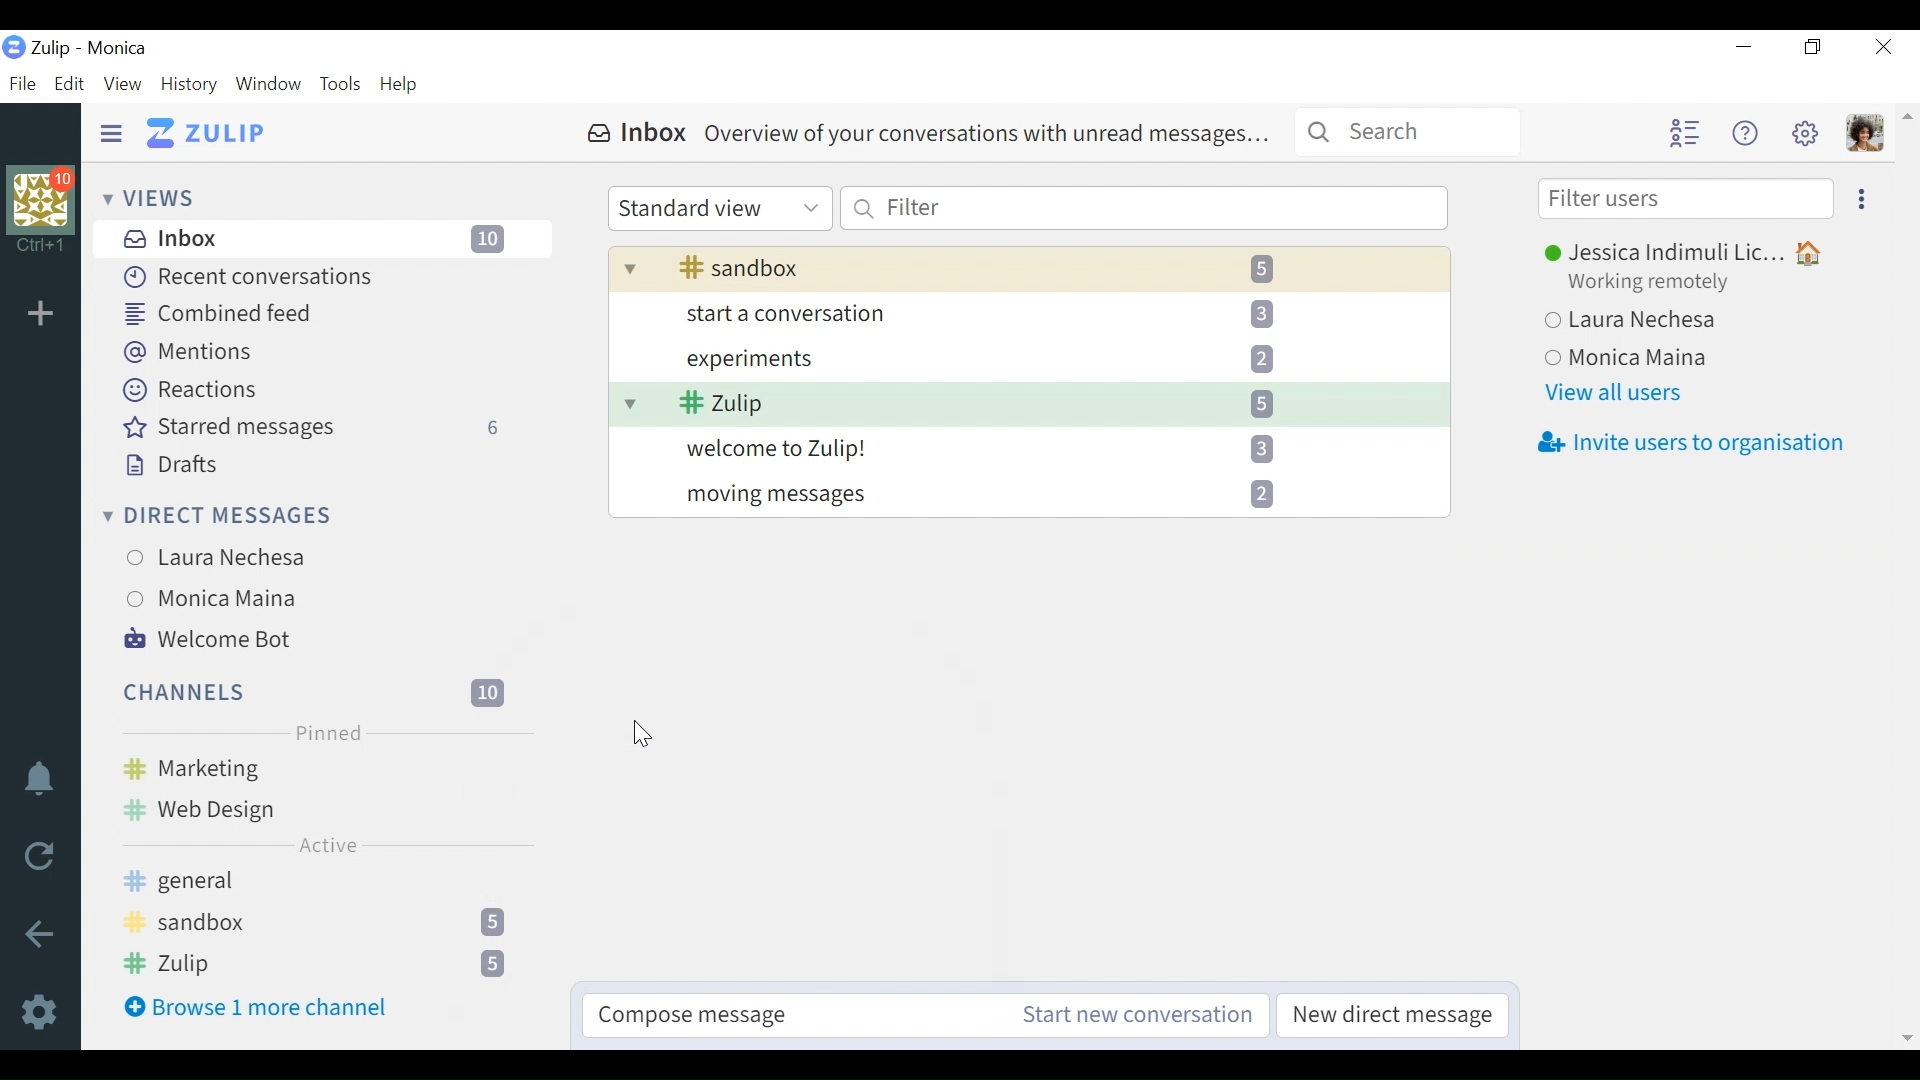 The height and width of the screenshot is (1080, 1920). Describe the element at coordinates (316, 965) in the screenshot. I see `Zulip 5` at that location.